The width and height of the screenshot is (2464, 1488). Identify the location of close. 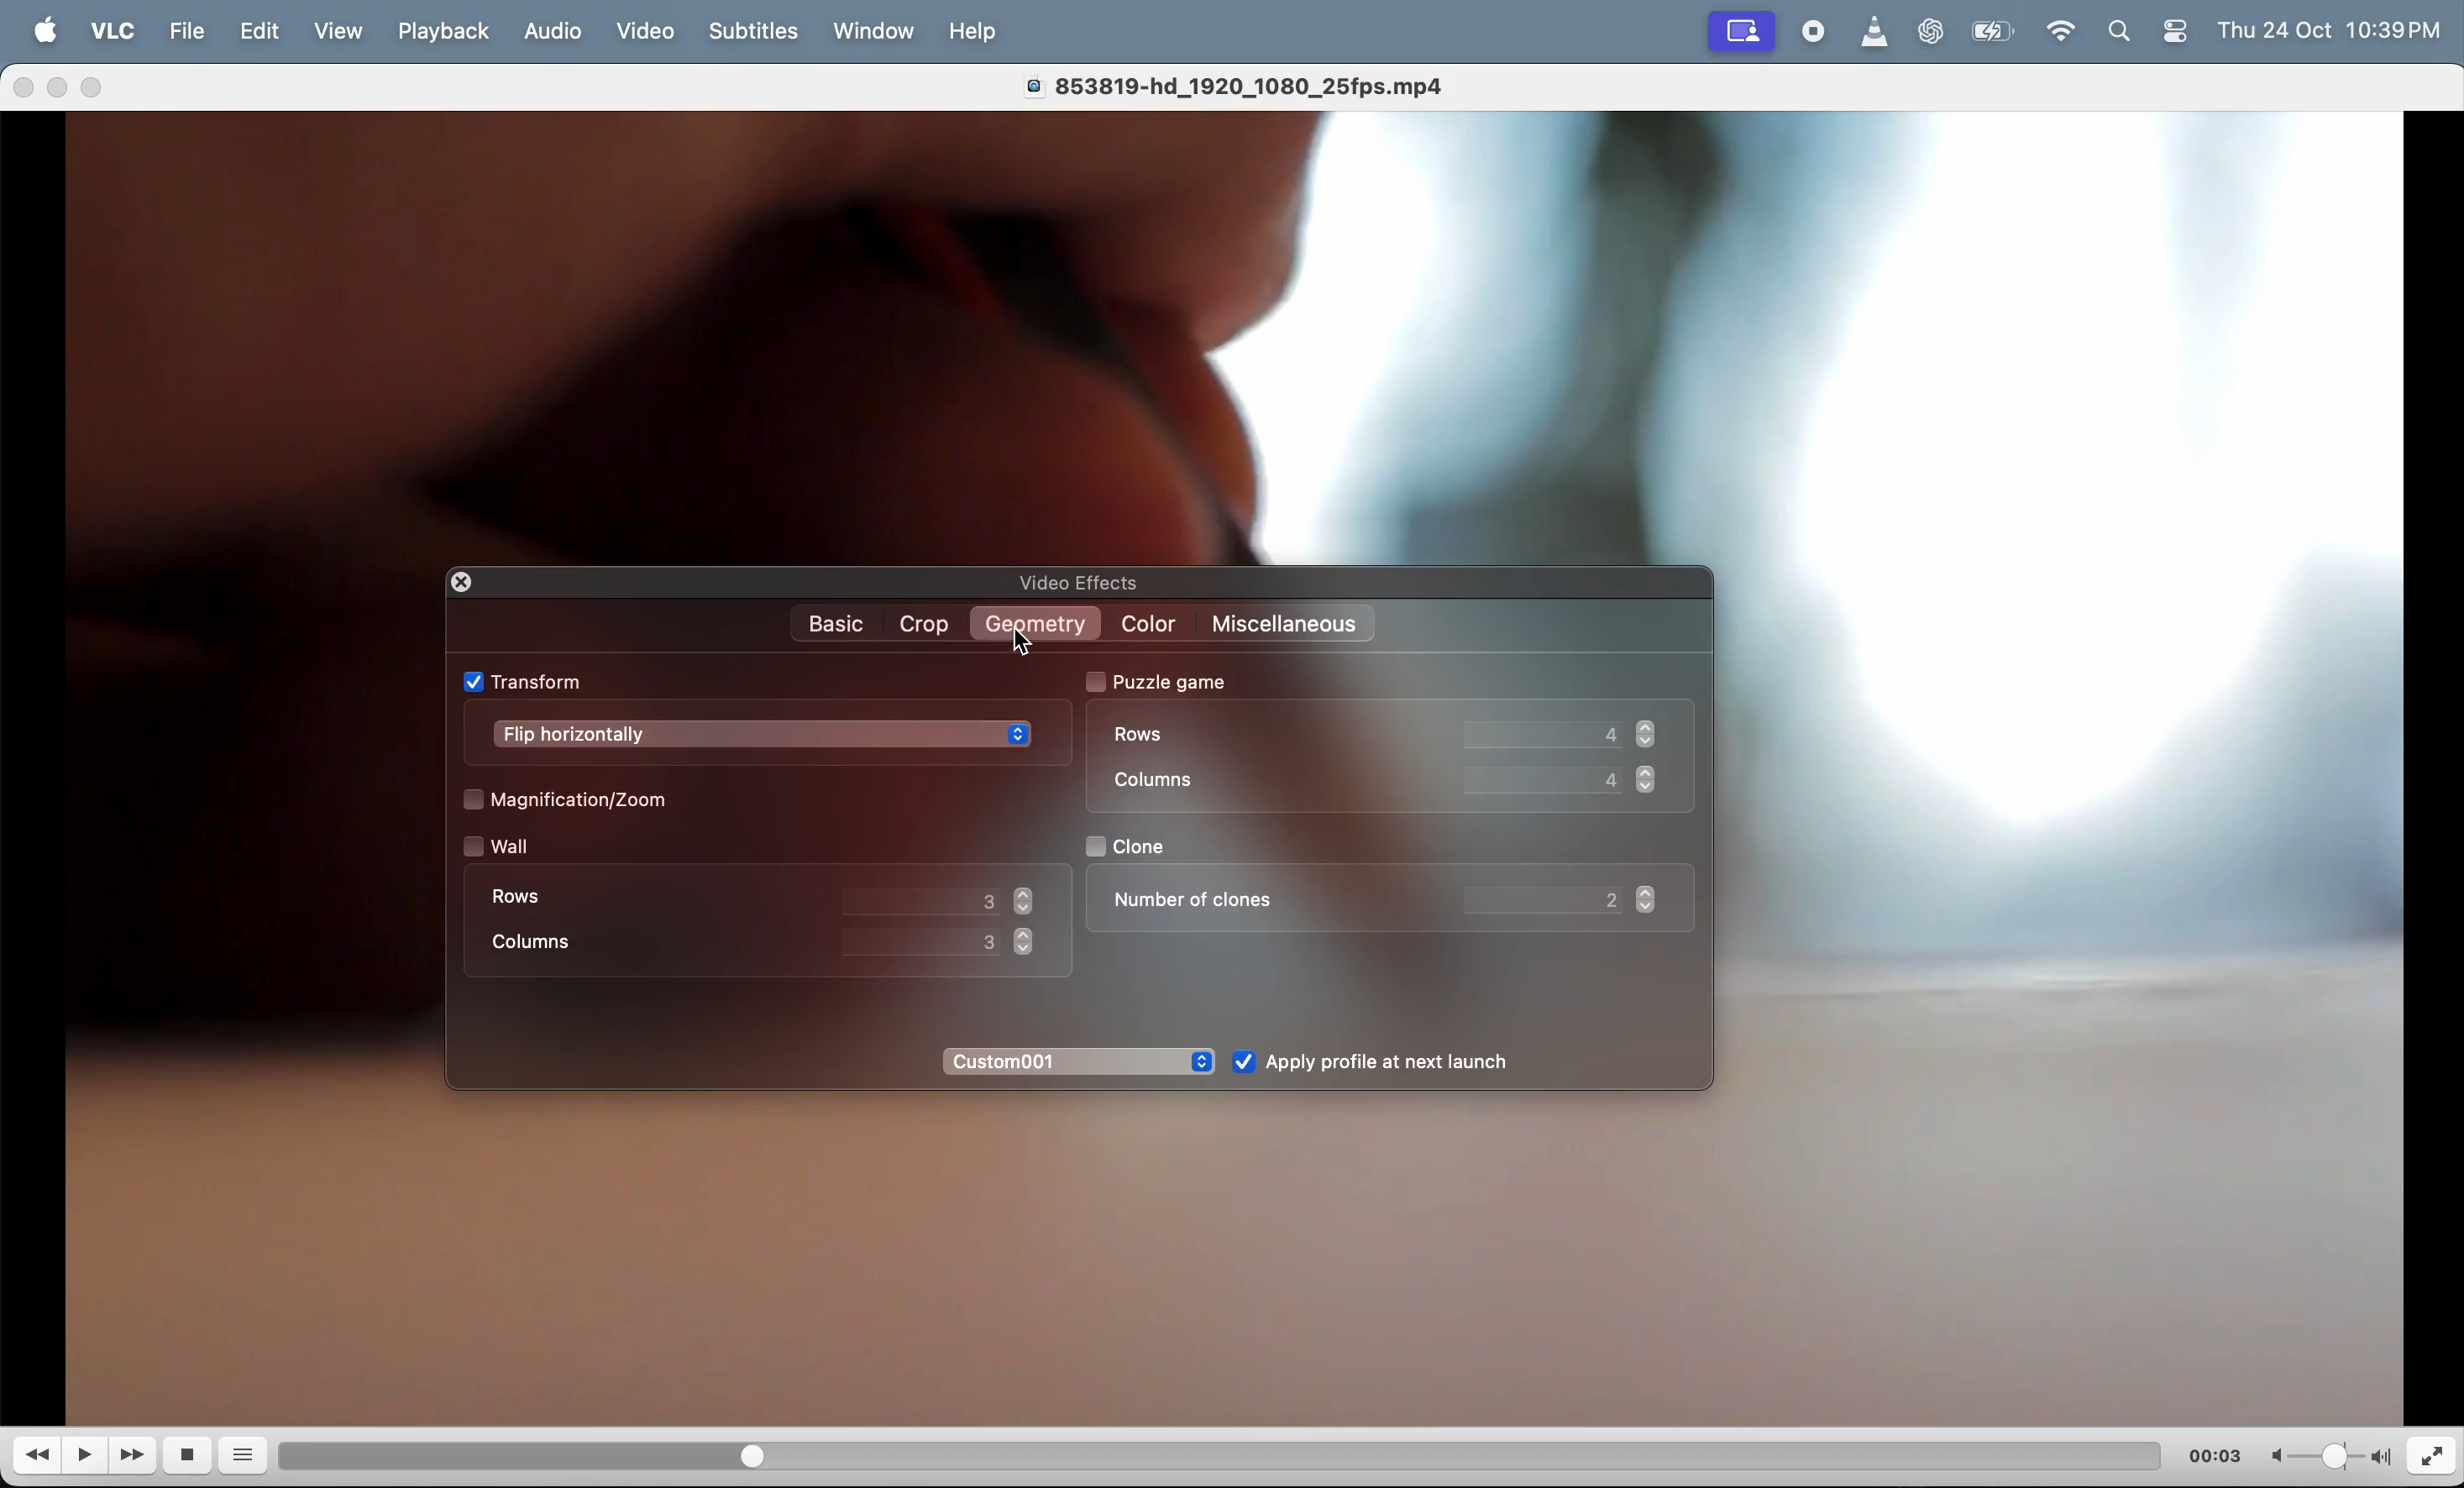
(27, 87).